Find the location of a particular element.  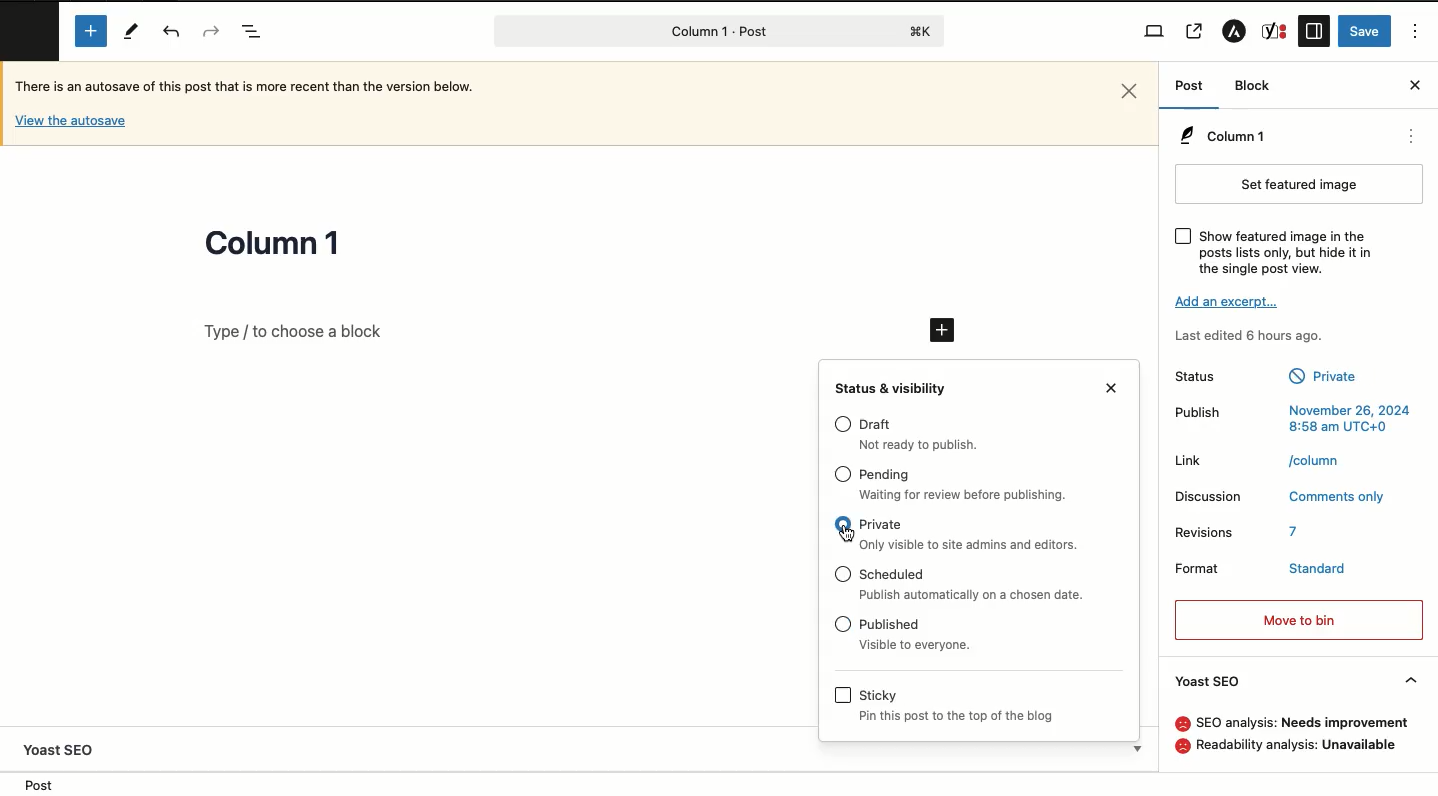

November 26, 2024 8:58 am UTC+0 is located at coordinates (1348, 418).